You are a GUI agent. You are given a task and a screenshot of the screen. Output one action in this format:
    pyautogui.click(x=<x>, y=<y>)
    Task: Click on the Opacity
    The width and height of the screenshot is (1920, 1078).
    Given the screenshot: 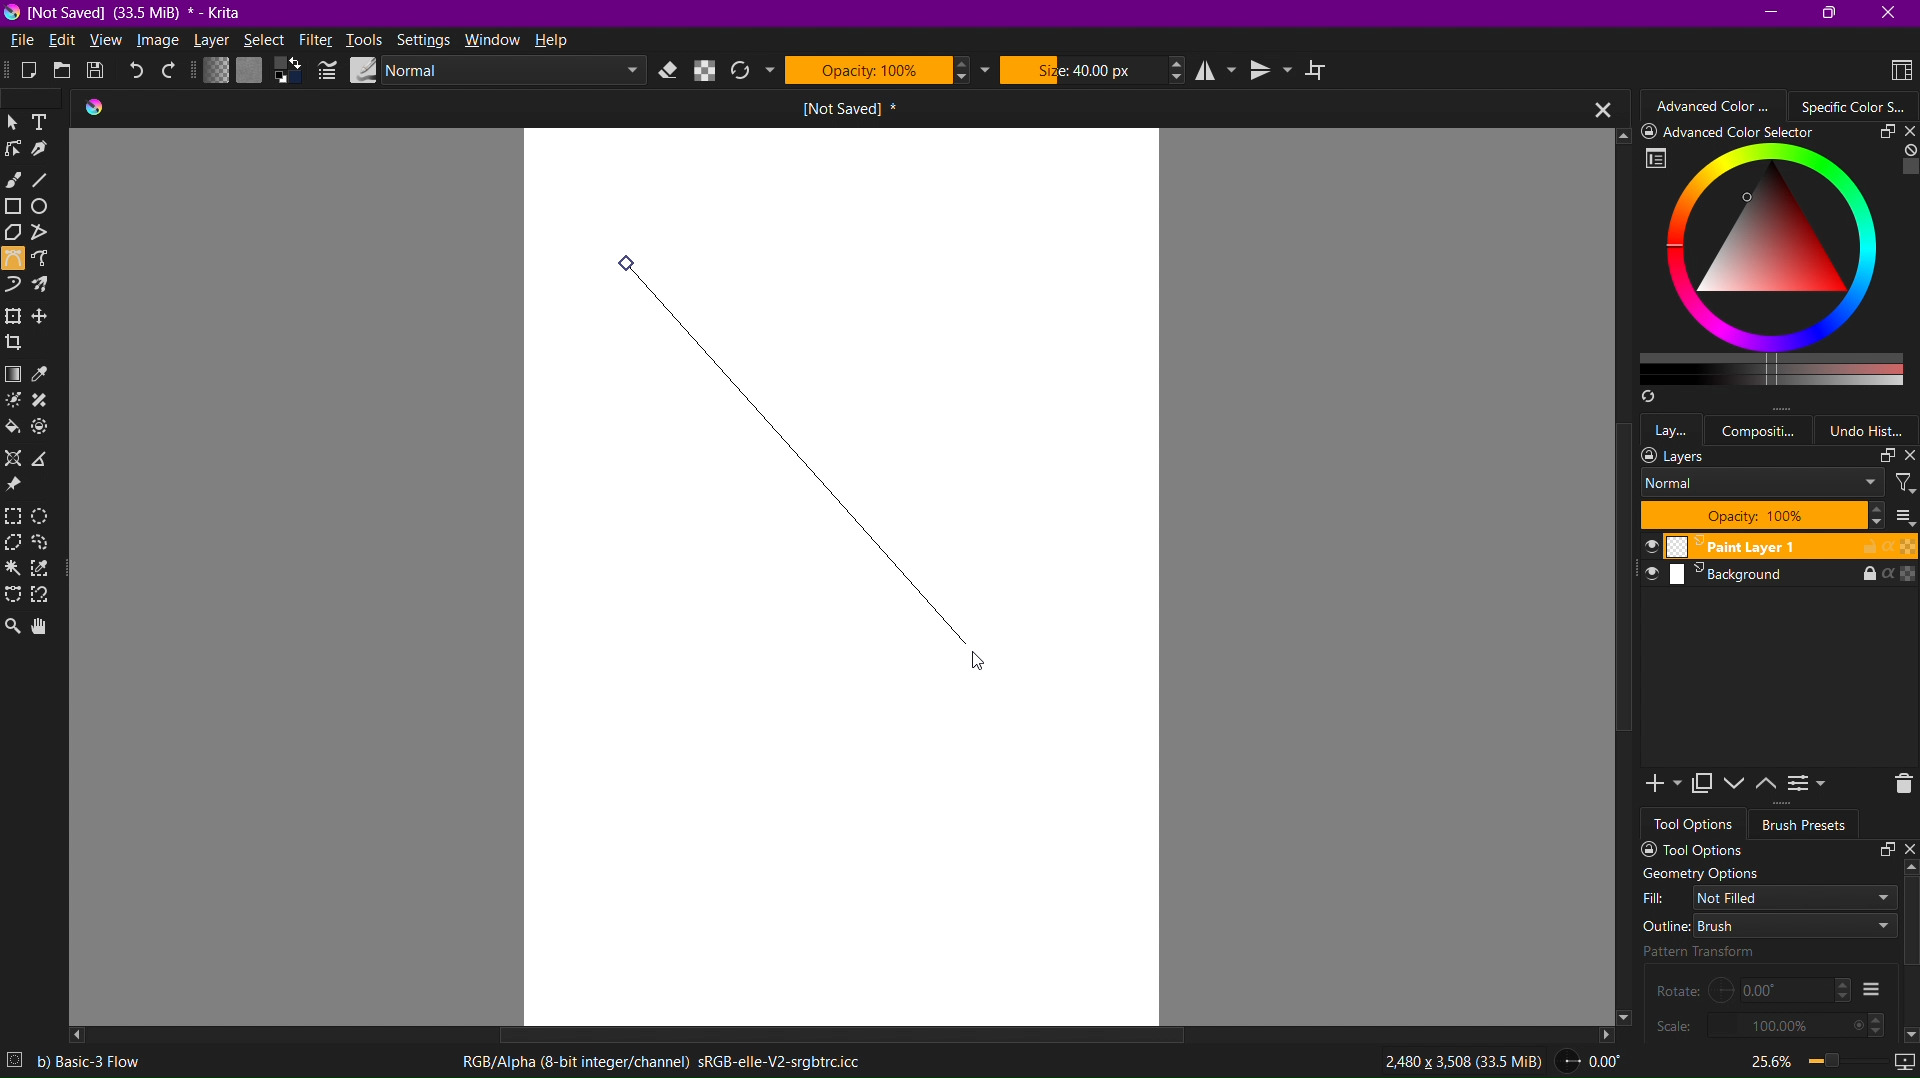 What is the action you would take?
    pyautogui.click(x=887, y=69)
    